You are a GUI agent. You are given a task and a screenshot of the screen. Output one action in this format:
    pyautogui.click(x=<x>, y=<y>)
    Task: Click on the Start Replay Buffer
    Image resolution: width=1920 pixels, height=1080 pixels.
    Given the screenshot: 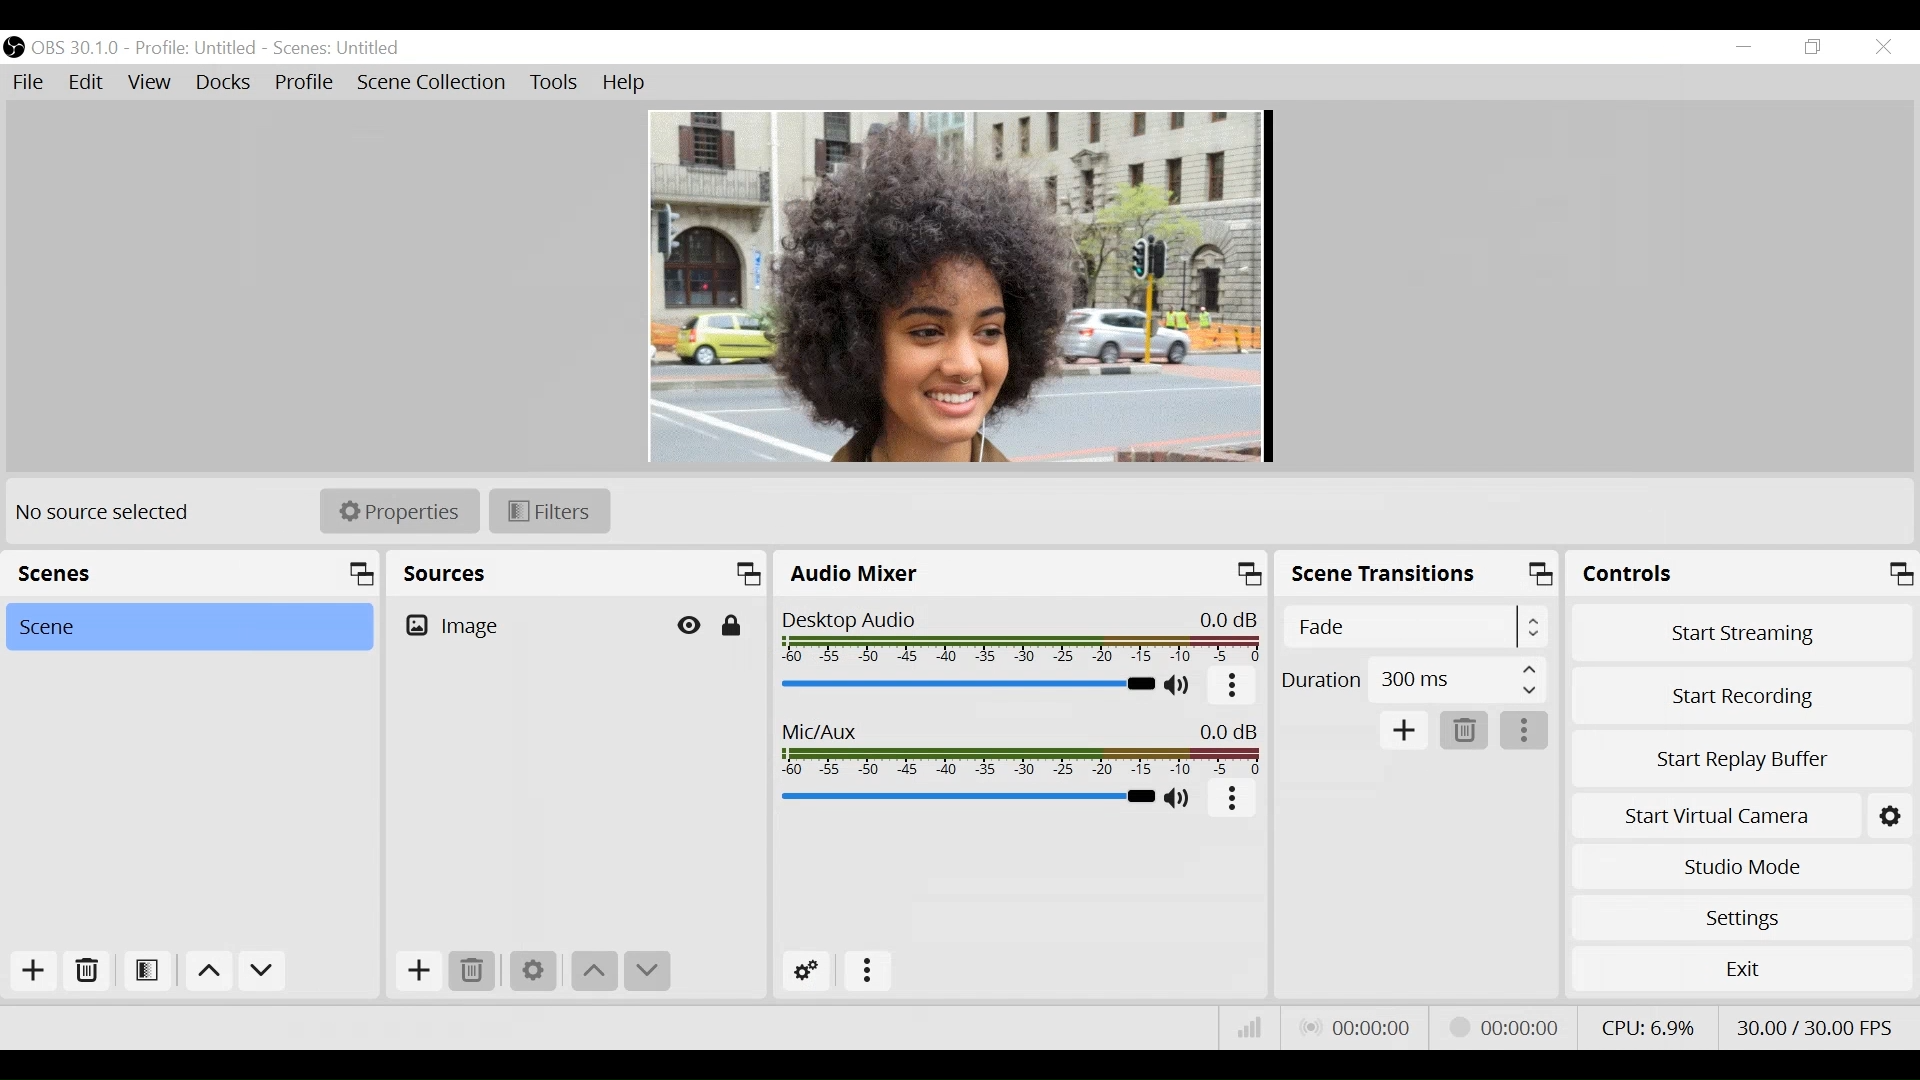 What is the action you would take?
    pyautogui.click(x=1743, y=759)
    